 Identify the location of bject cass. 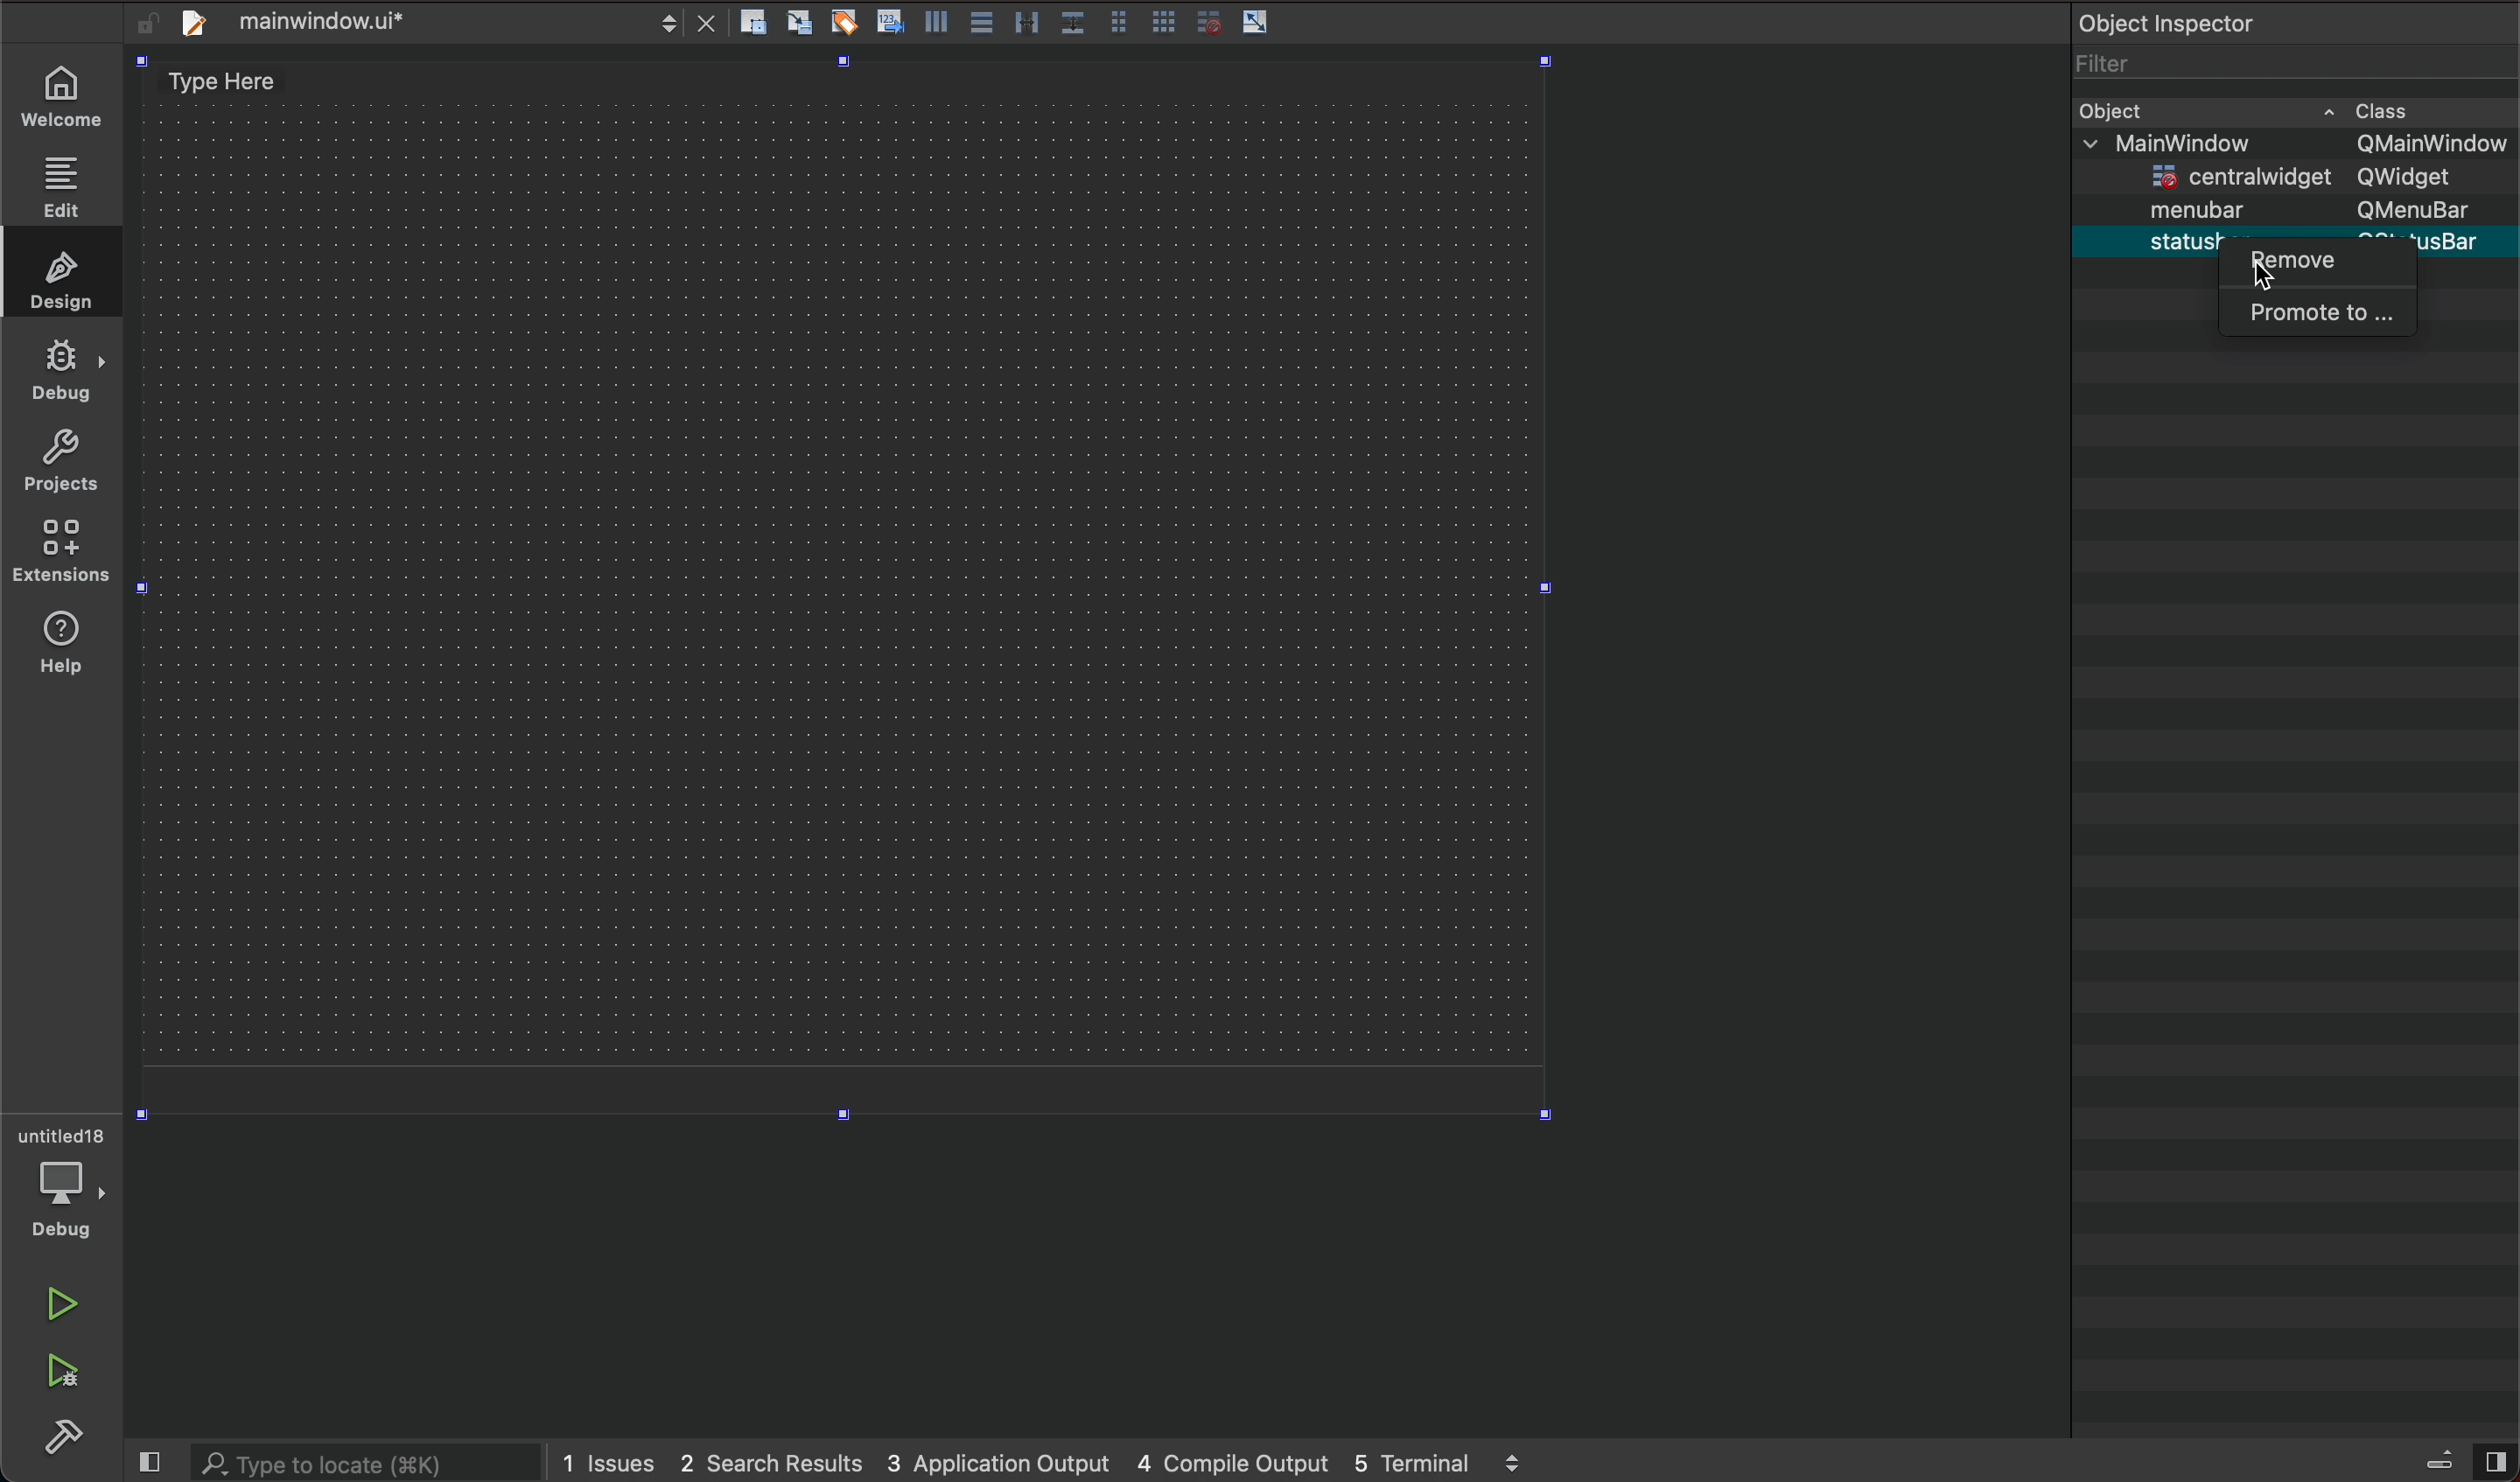
(2232, 109).